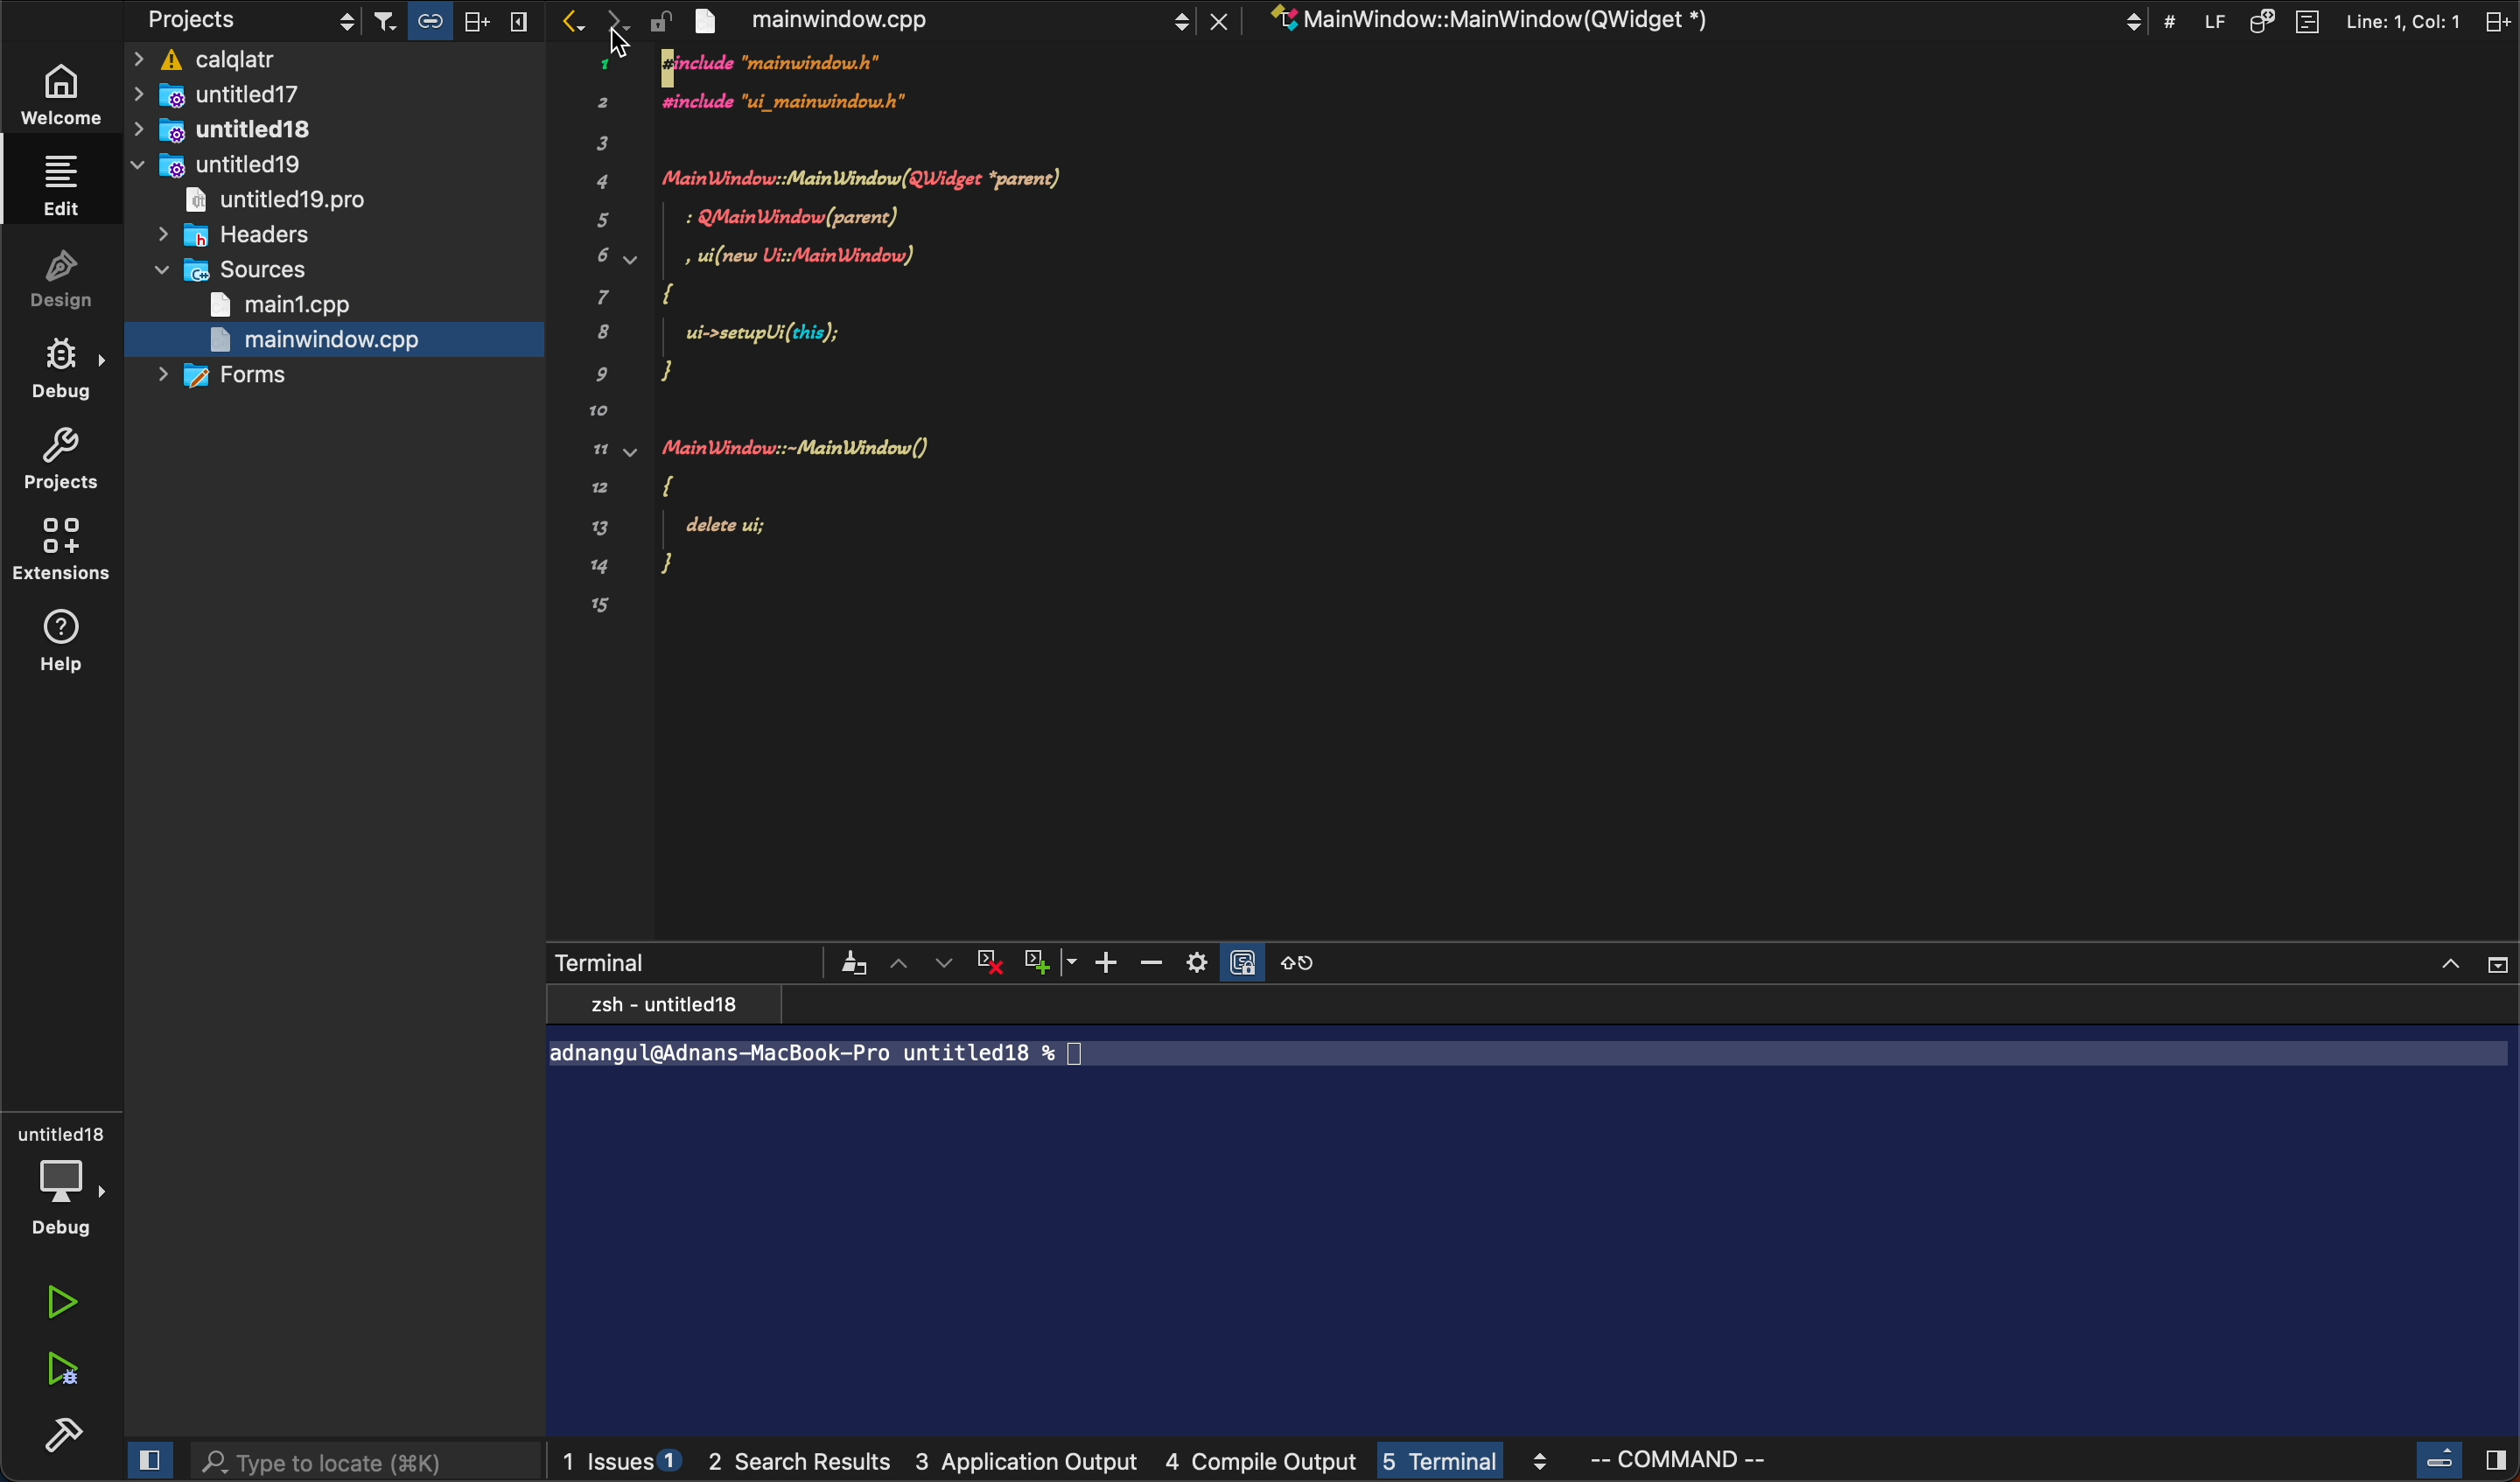 The width and height of the screenshot is (2520, 1482). Describe the element at coordinates (62, 1366) in the screenshot. I see `run debug` at that location.